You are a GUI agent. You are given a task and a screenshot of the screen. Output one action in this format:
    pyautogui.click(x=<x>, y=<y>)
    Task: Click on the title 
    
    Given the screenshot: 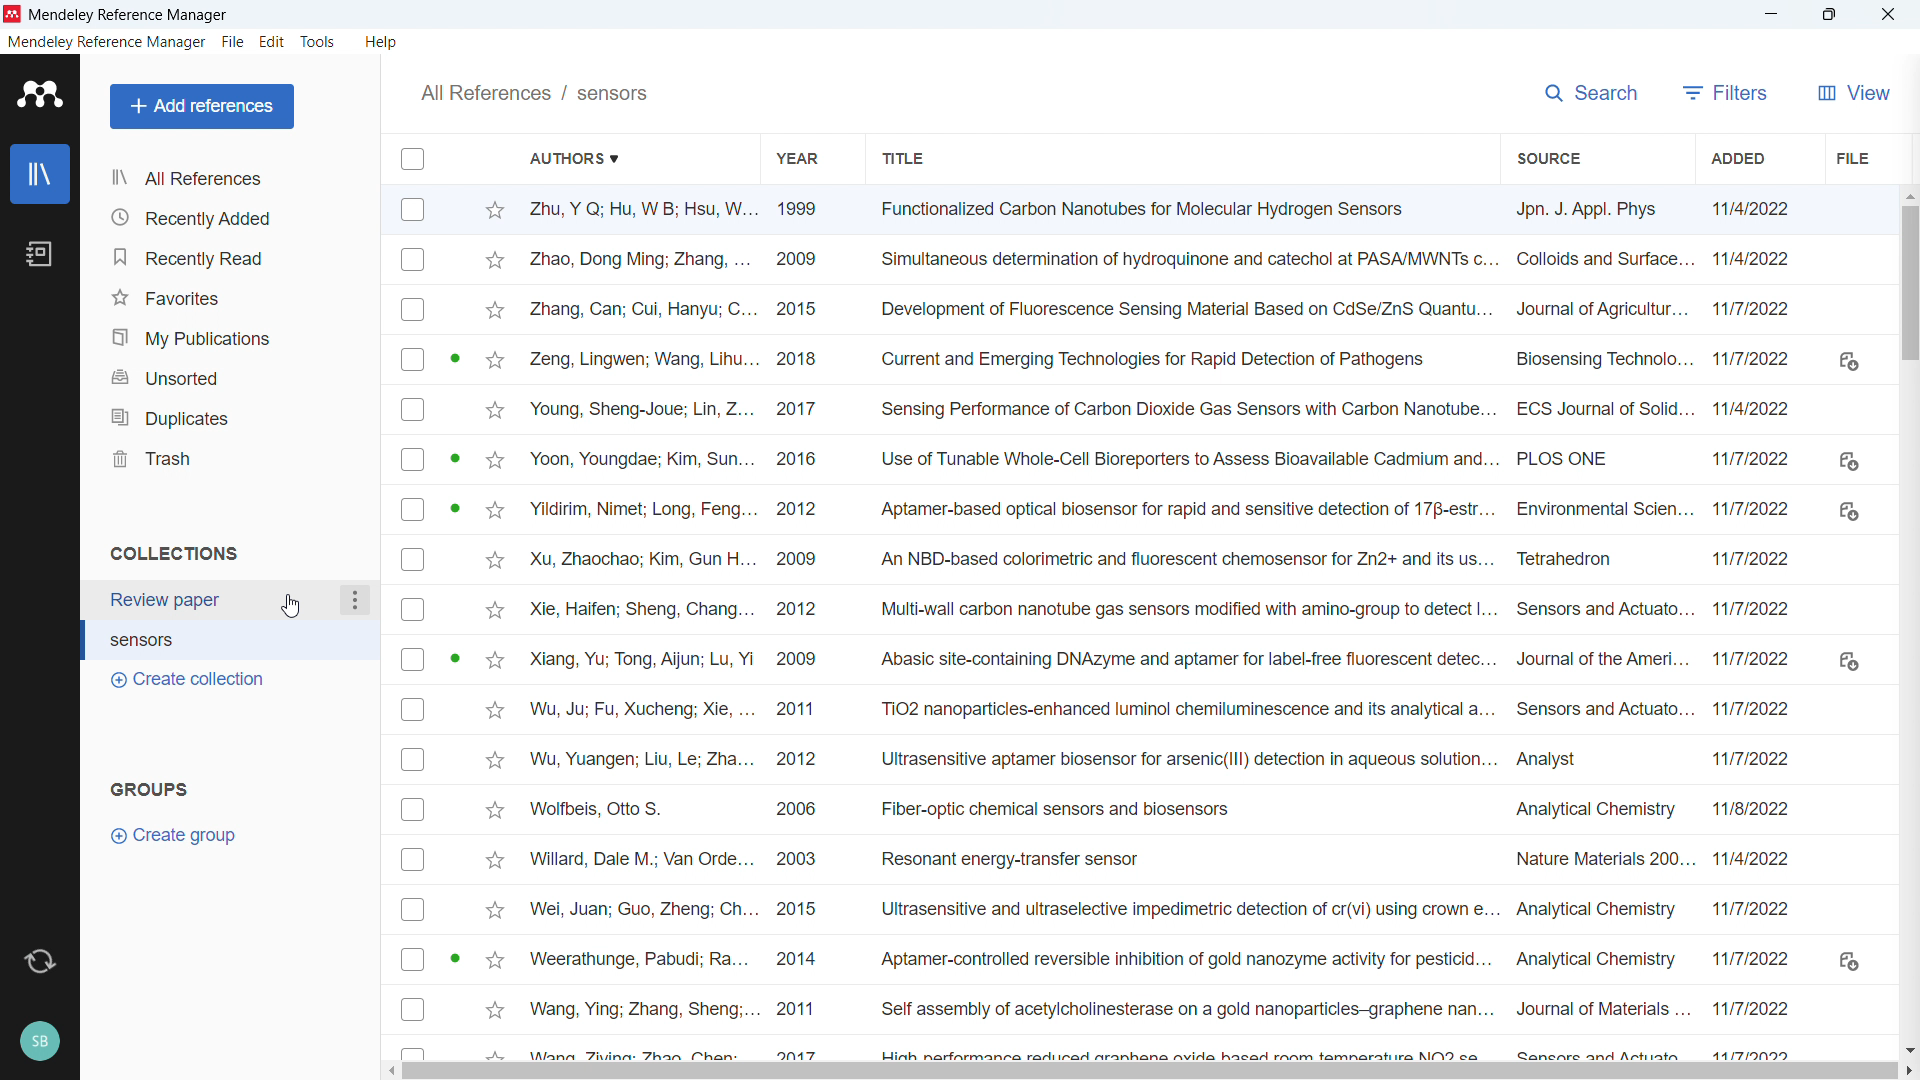 What is the action you would take?
    pyautogui.click(x=129, y=15)
    